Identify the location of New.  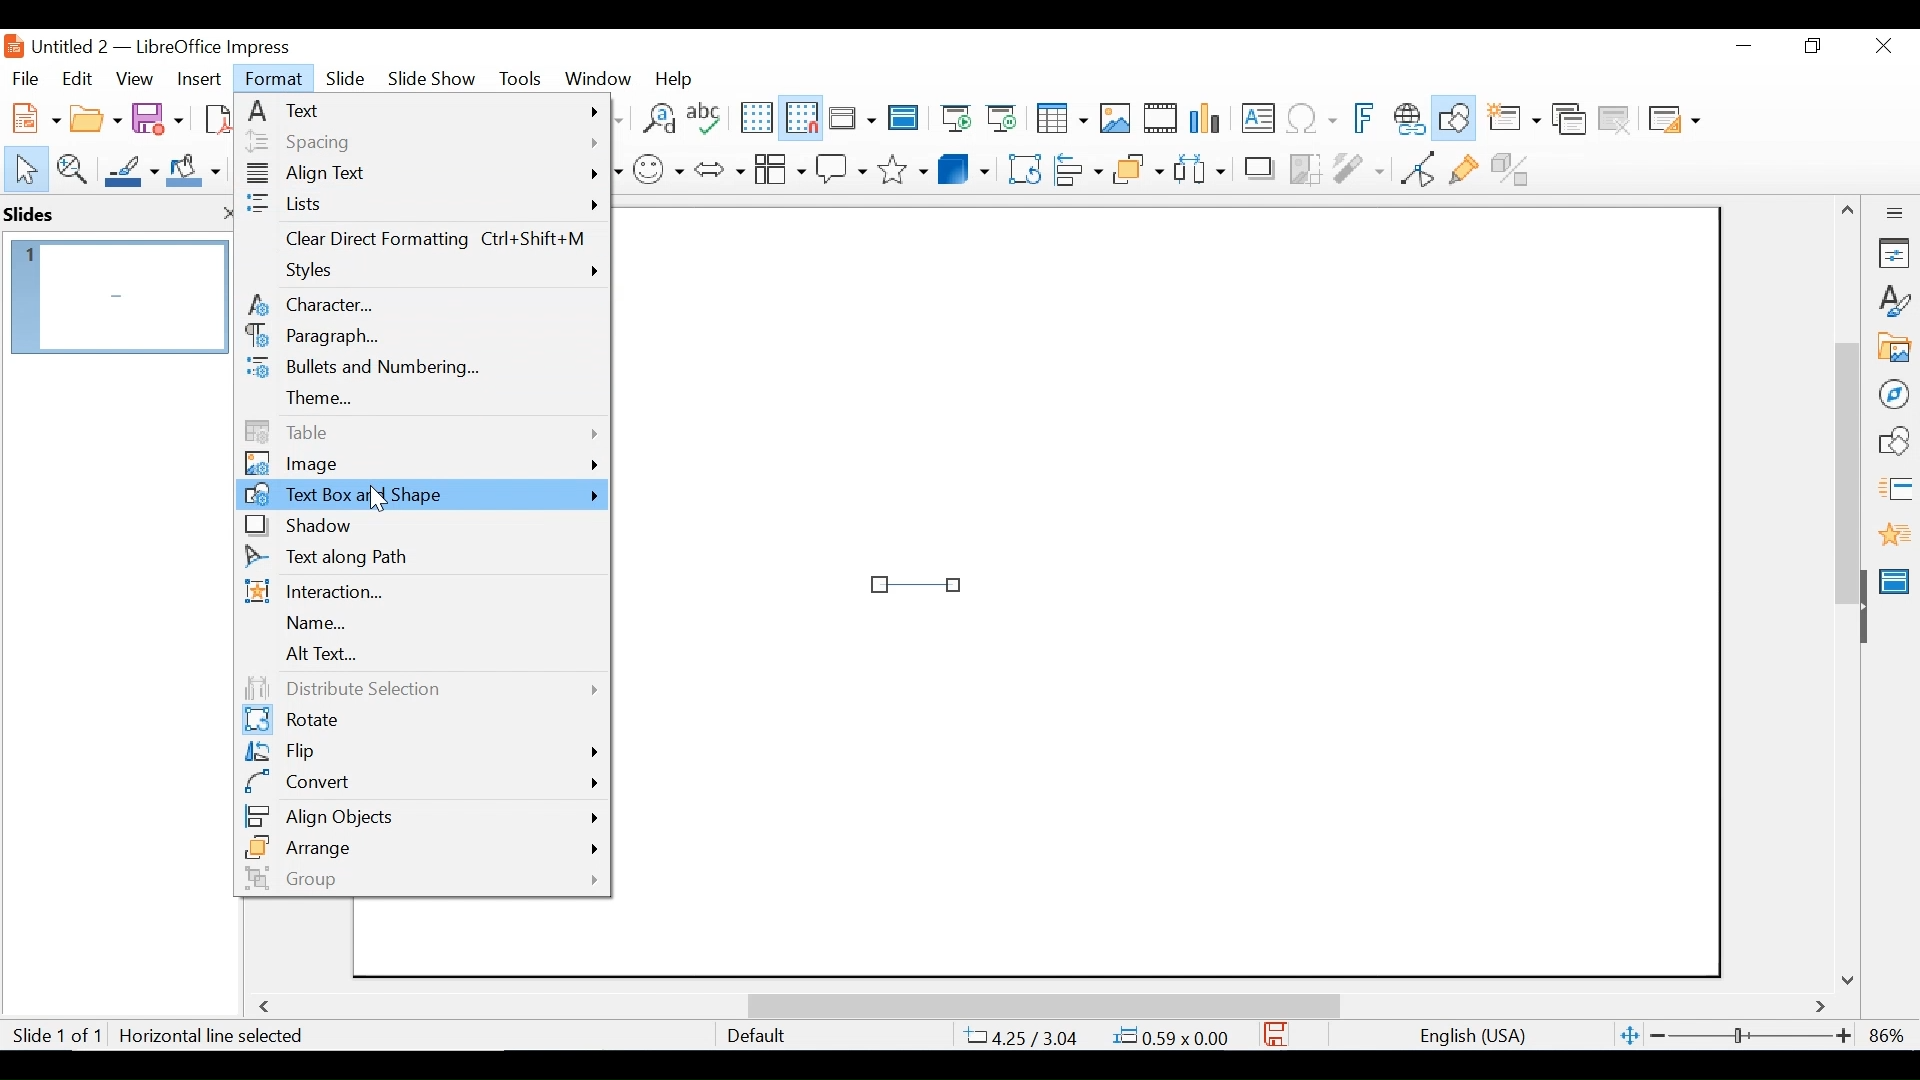
(32, 116).